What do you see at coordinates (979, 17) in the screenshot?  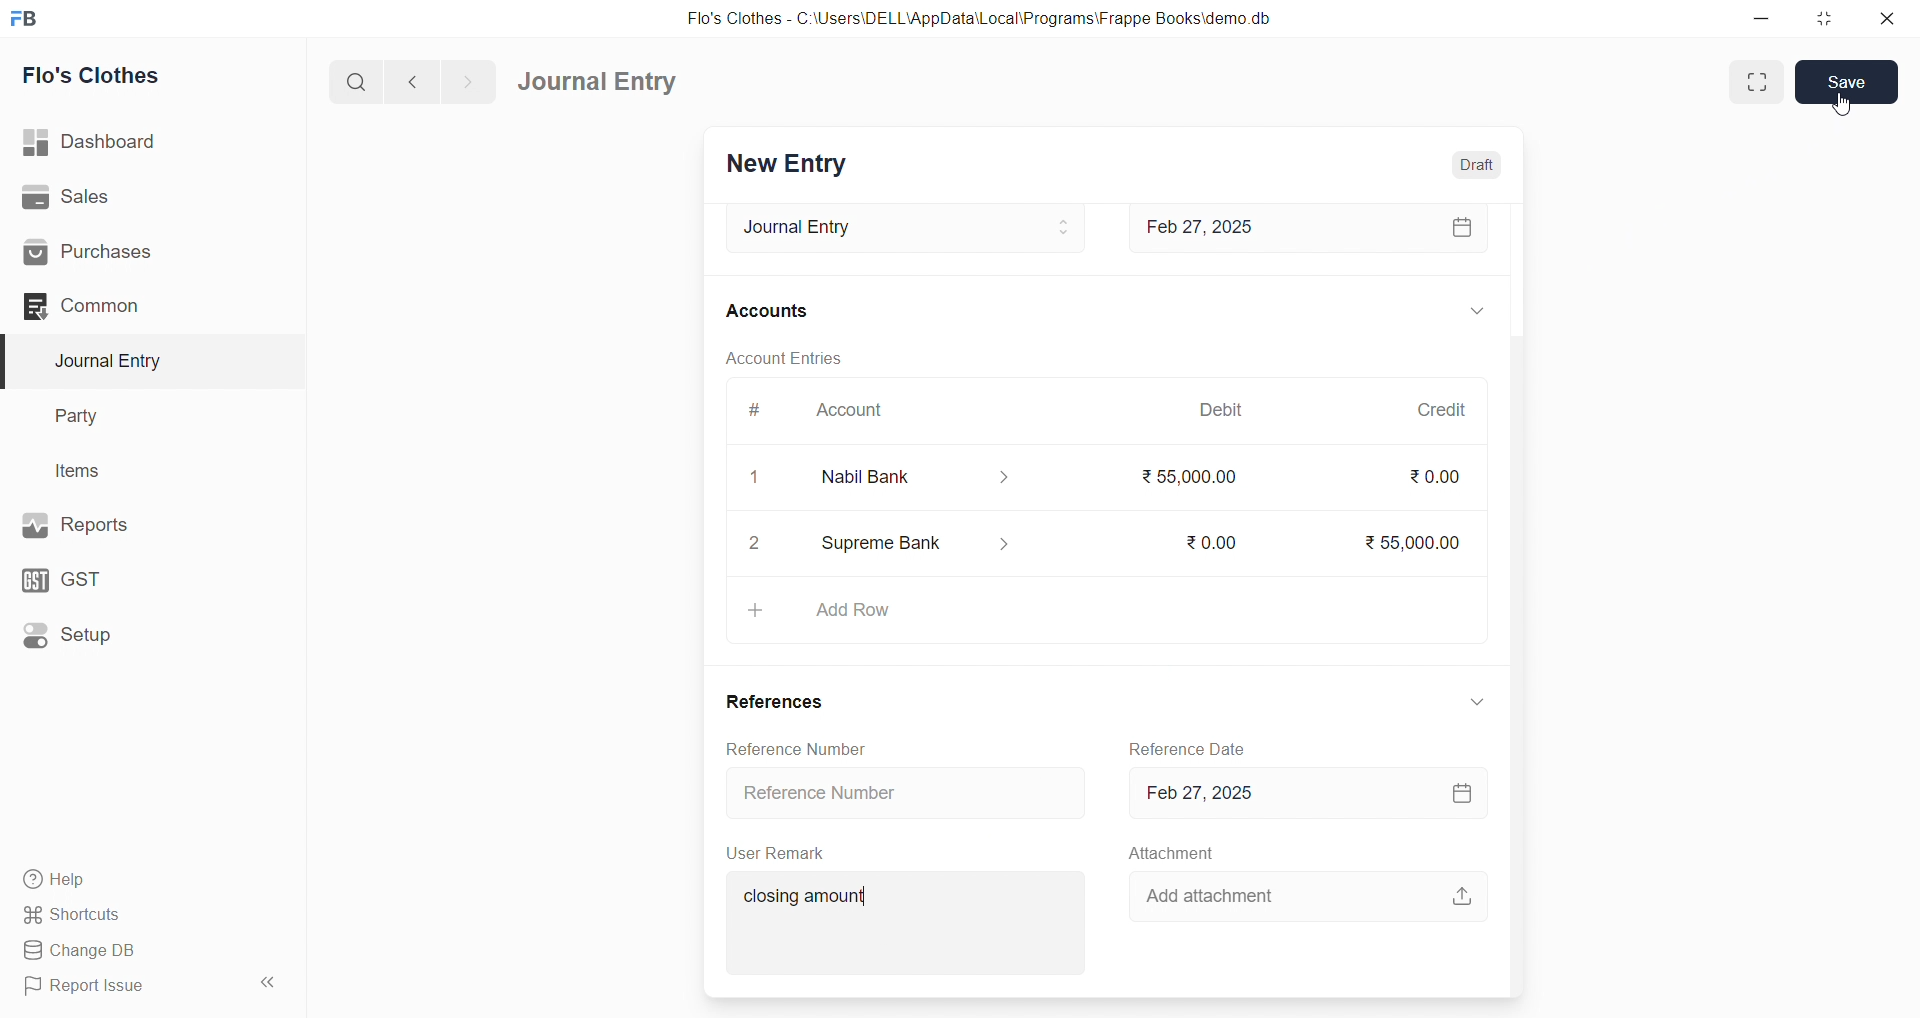 I see `Flo's Clothes - C:\Users\DELL\AppData\Local\Programs\Frappe Books\demo.db` at bounding box center [979, 17].